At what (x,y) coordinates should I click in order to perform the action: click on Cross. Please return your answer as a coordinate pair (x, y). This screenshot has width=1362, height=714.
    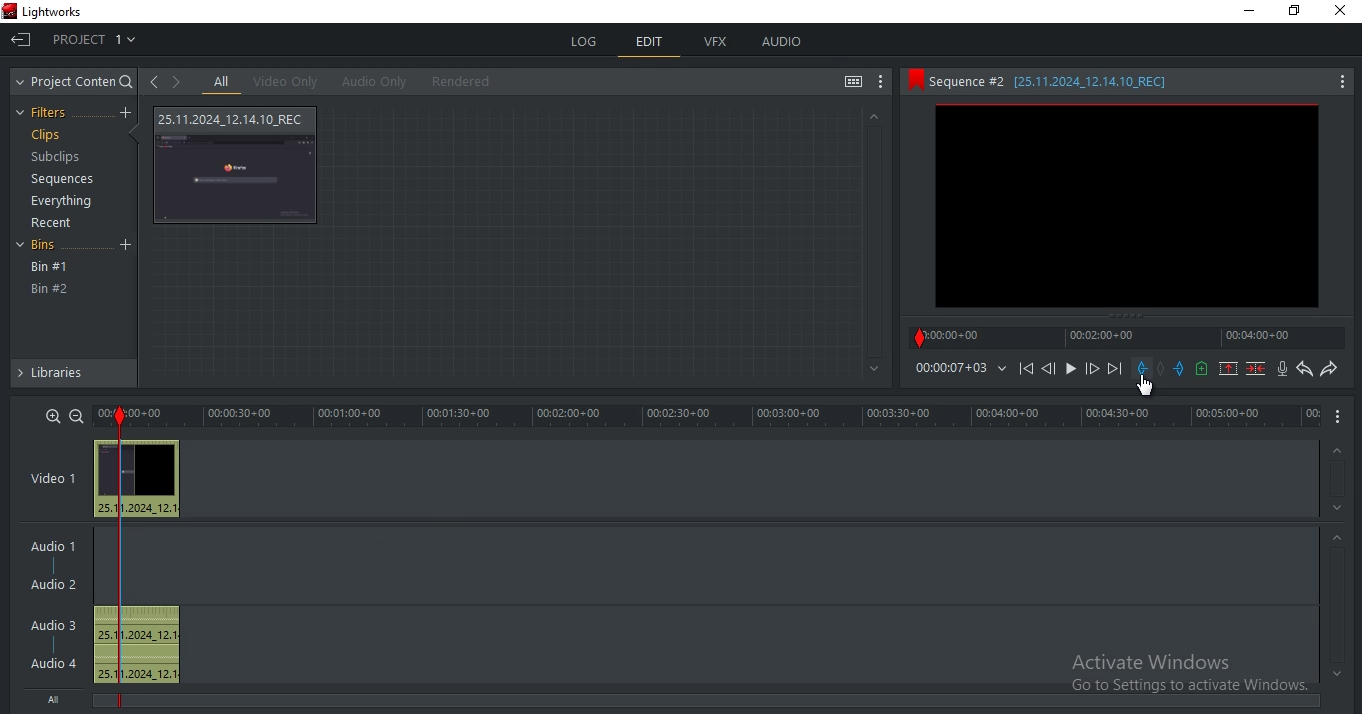
    Looking at the image, I should click on (1340, 13).